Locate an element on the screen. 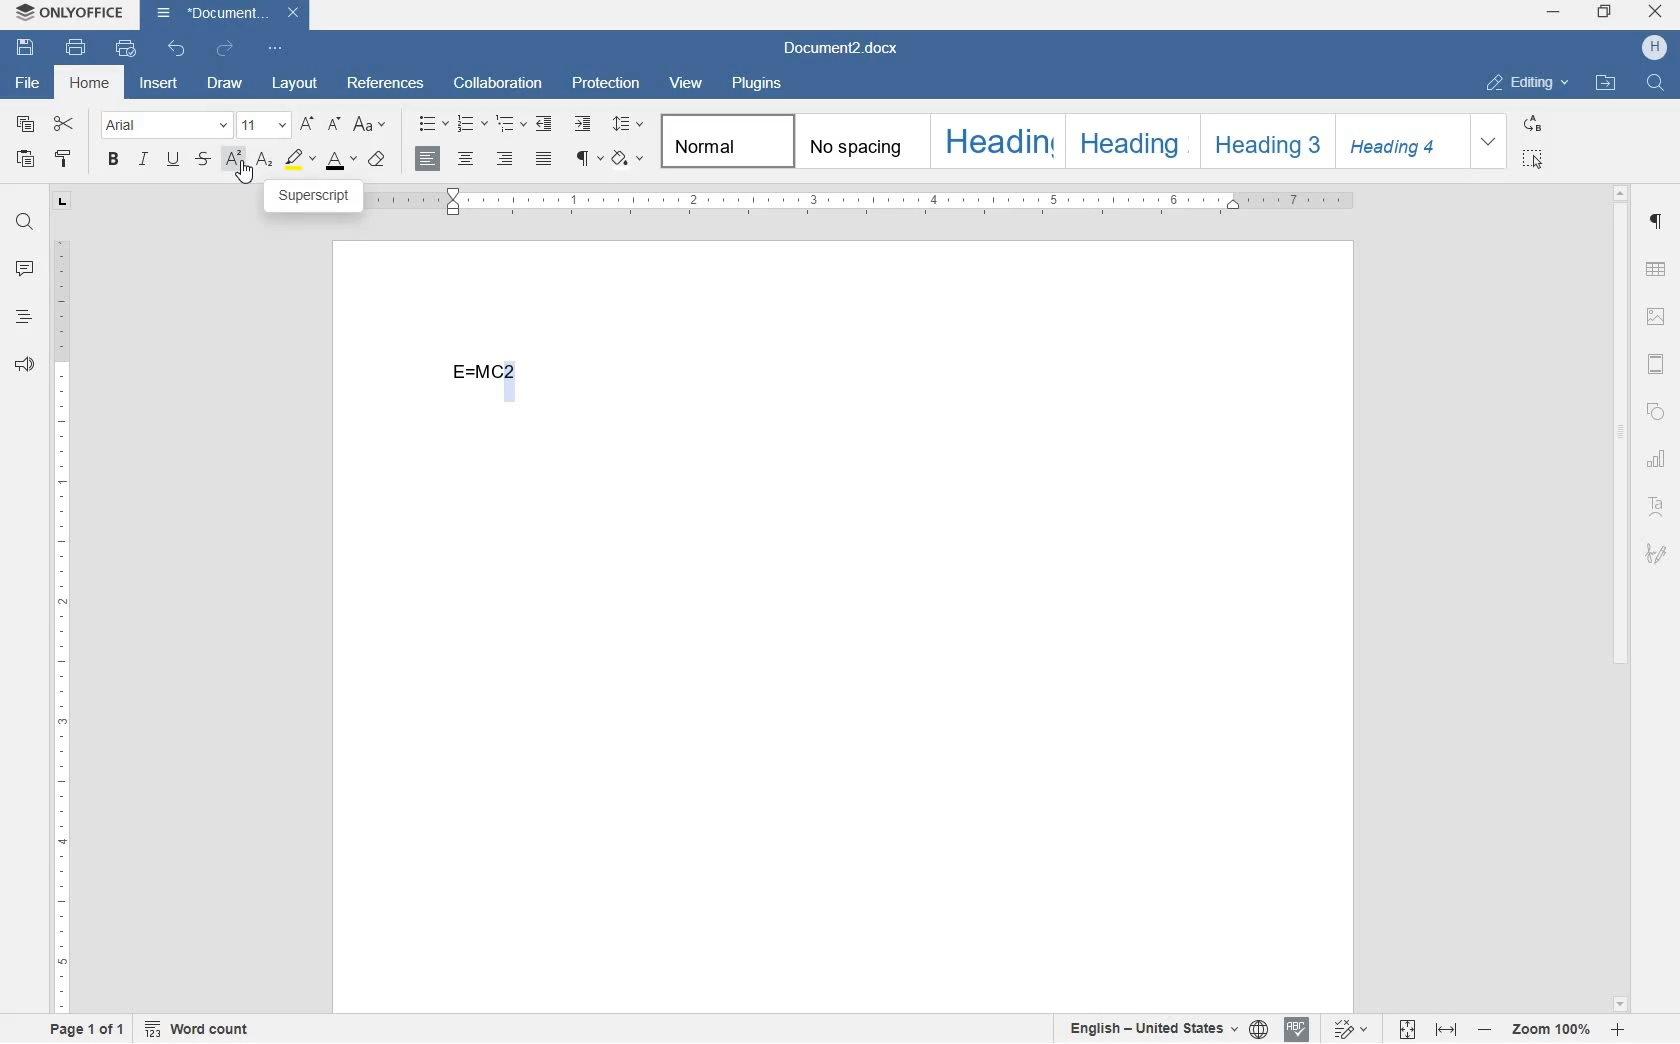 This screenshot has width=1680, height=1044. align right is located at coordinates (504, 160).